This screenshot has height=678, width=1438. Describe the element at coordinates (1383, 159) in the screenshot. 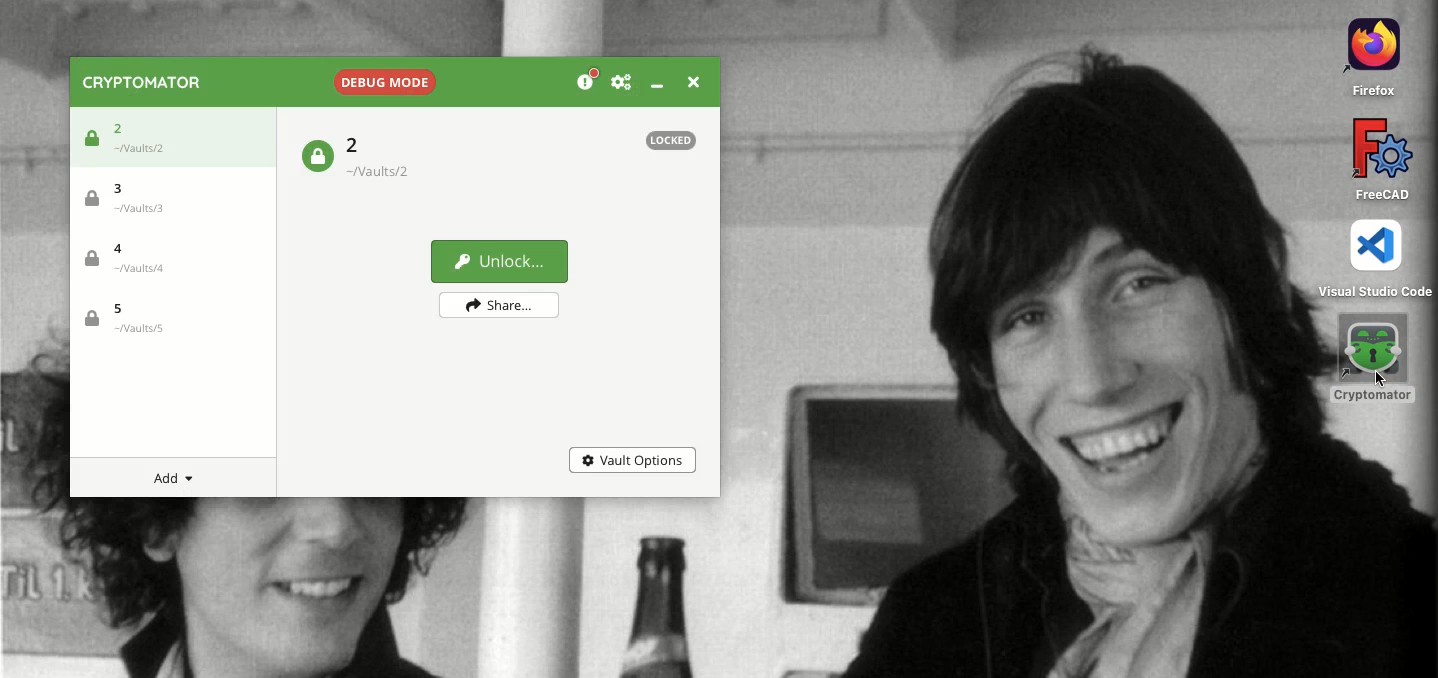

I see `FreeCAD` at that location.